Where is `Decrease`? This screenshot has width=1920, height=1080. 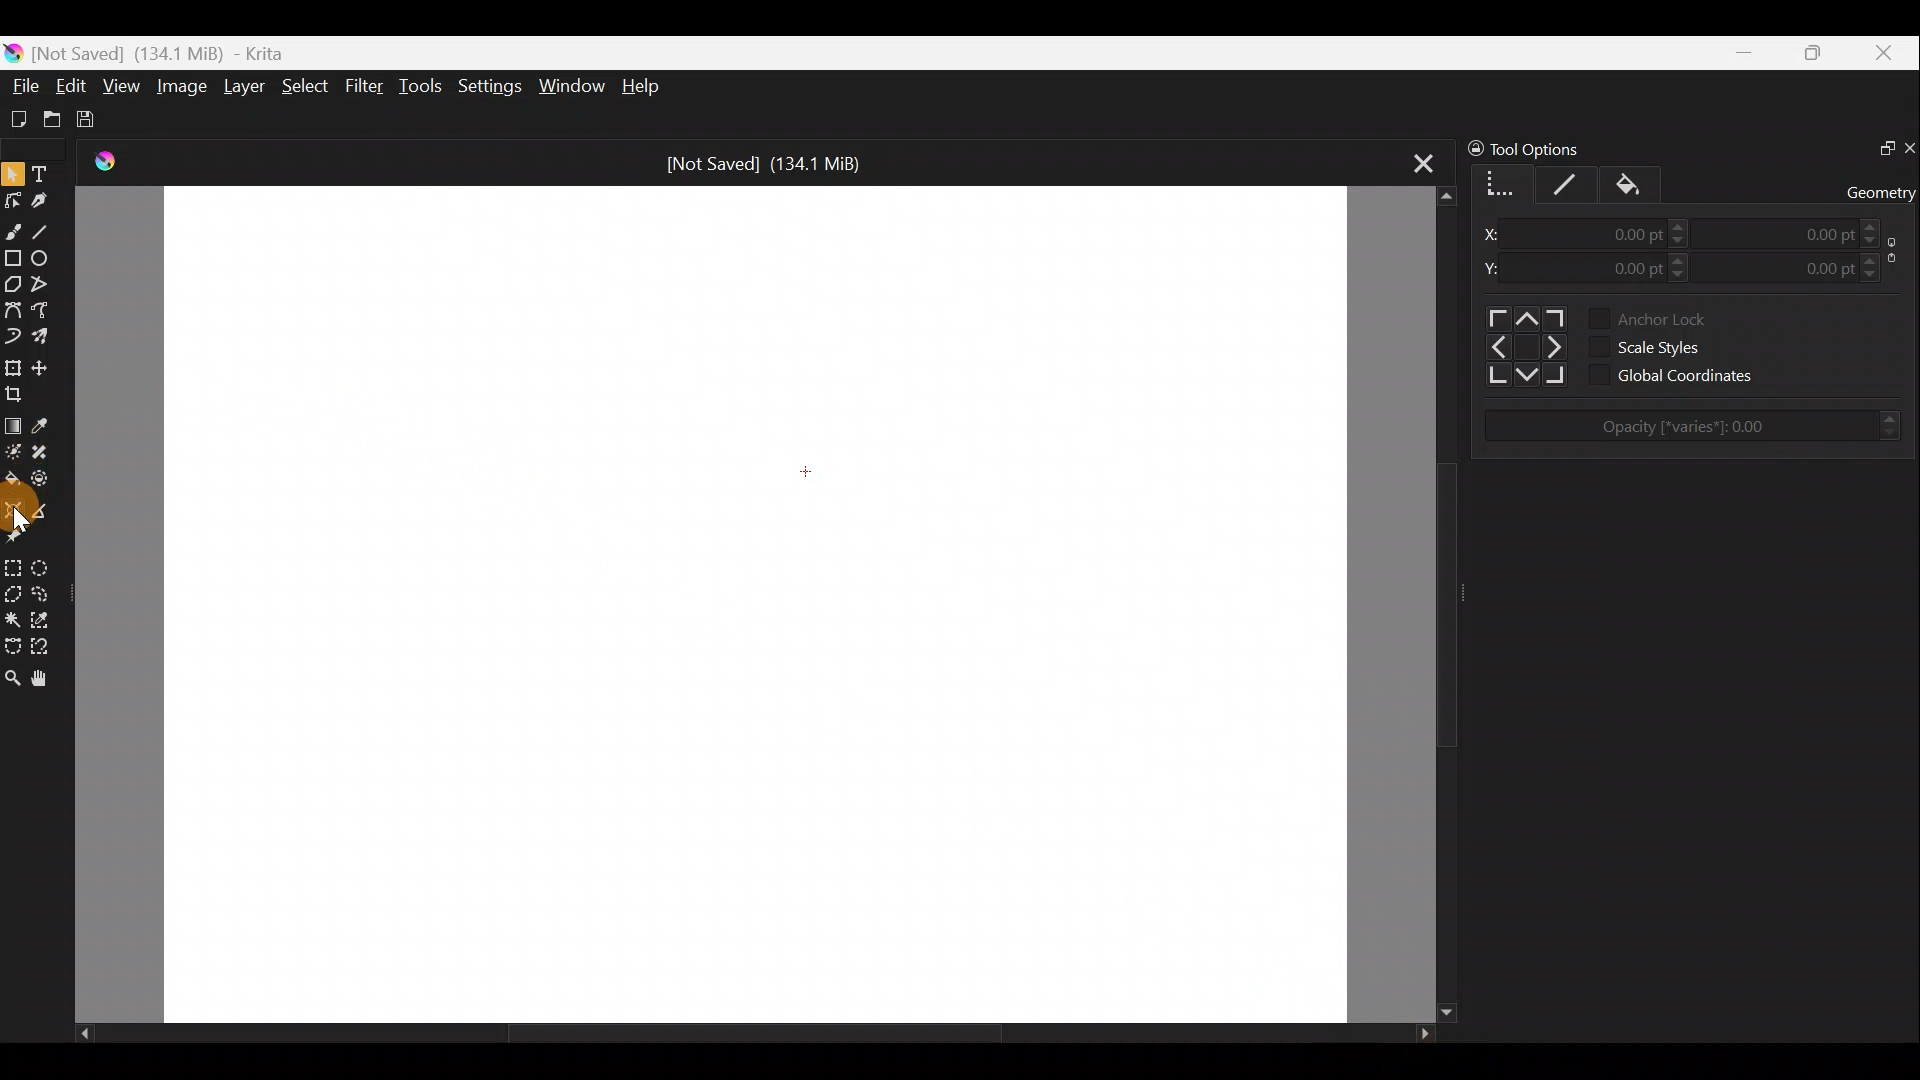
Decrease is located at coordinates (1876, 239).